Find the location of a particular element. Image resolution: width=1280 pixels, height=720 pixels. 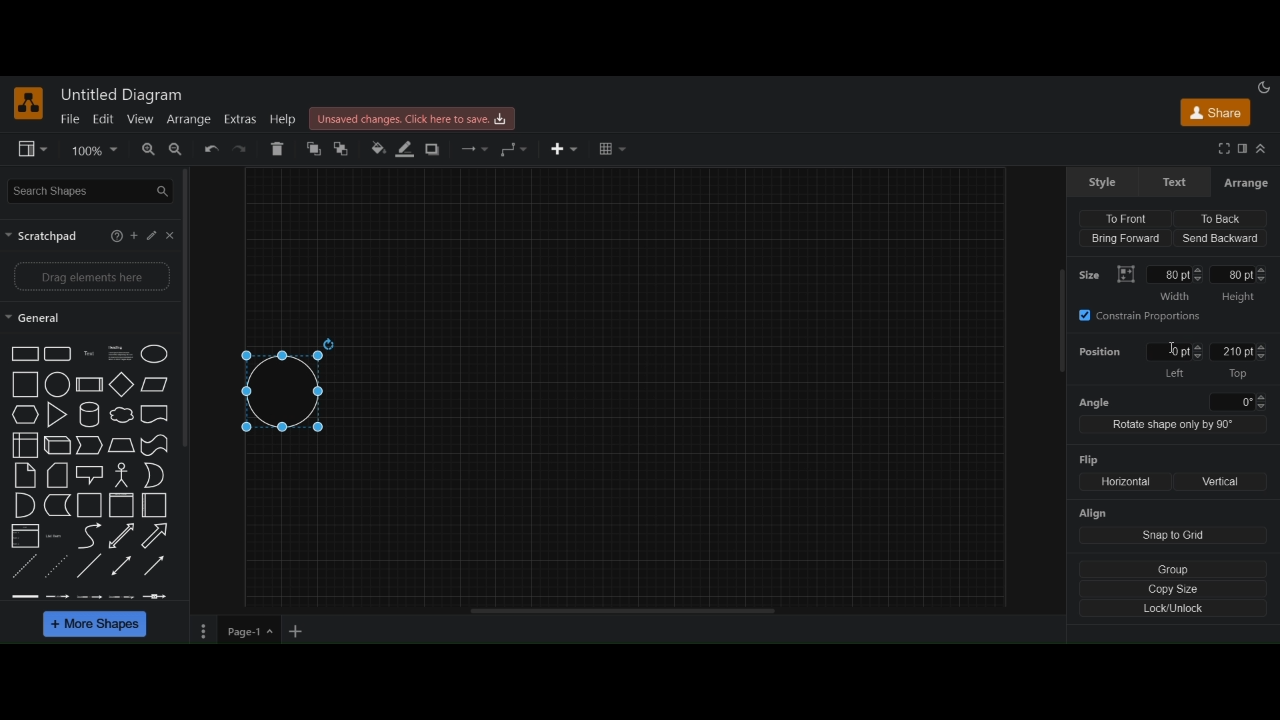

Rombus is located at coordinates (122, 446).